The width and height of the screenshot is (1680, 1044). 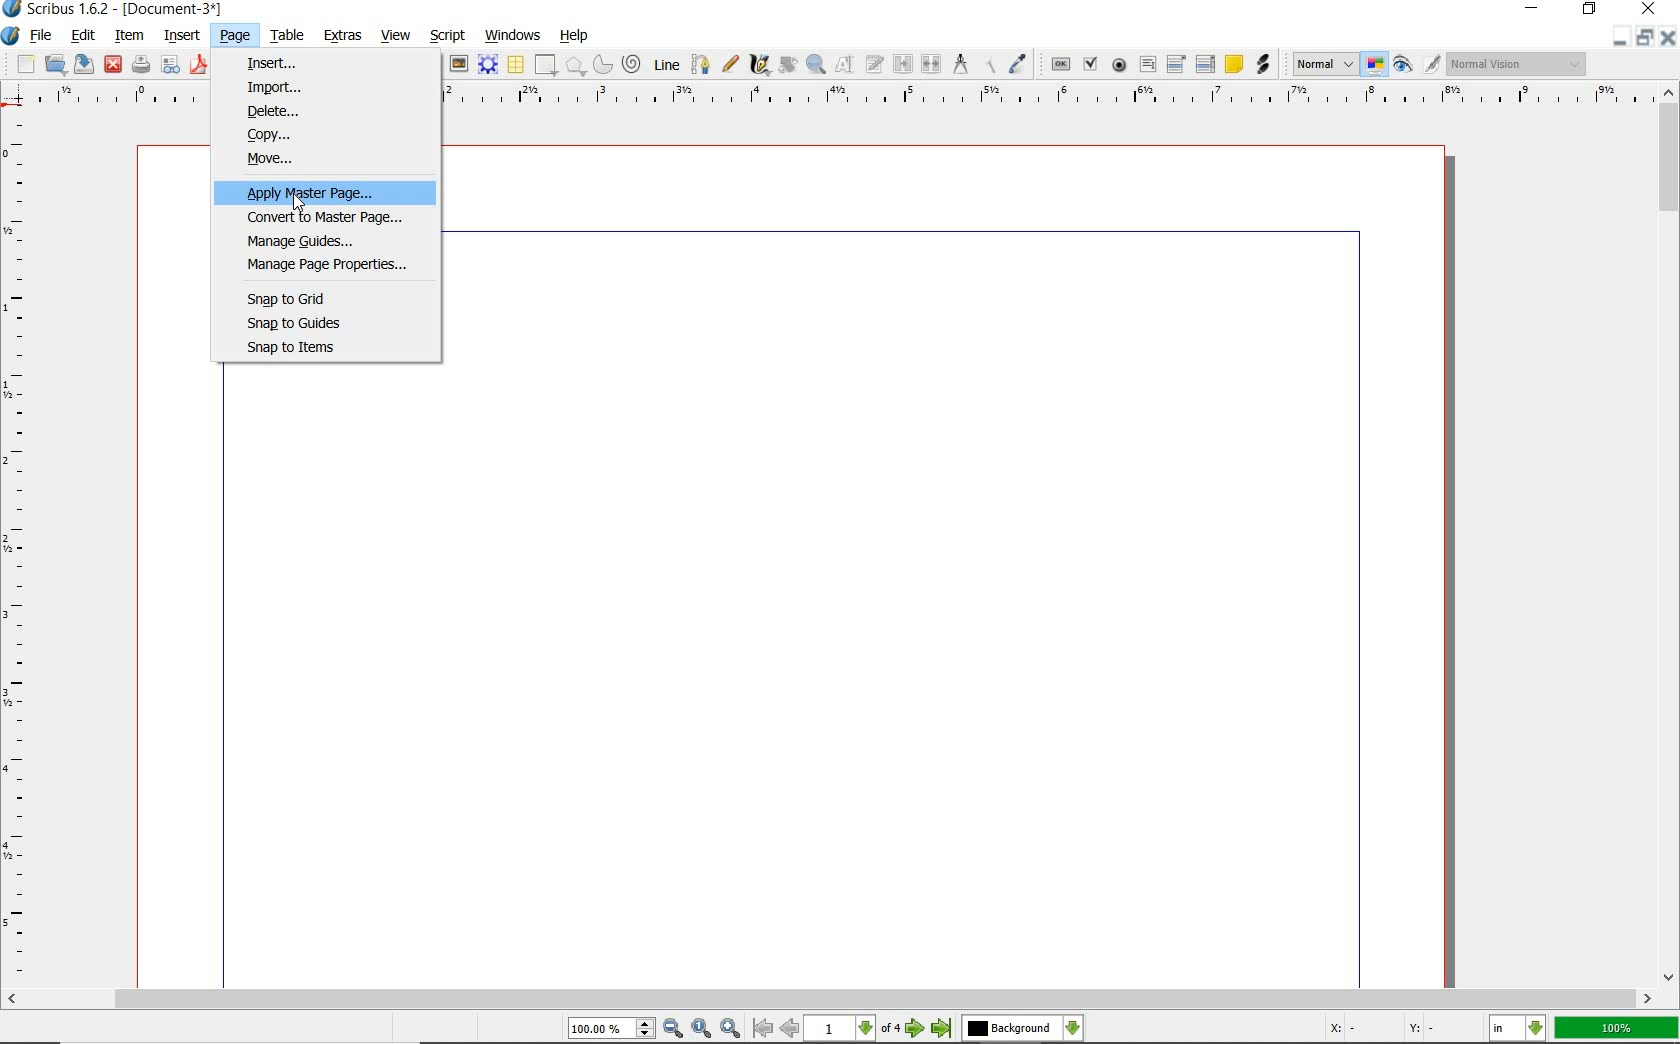 I want to click on manage guides, so click(x=303, y=241).